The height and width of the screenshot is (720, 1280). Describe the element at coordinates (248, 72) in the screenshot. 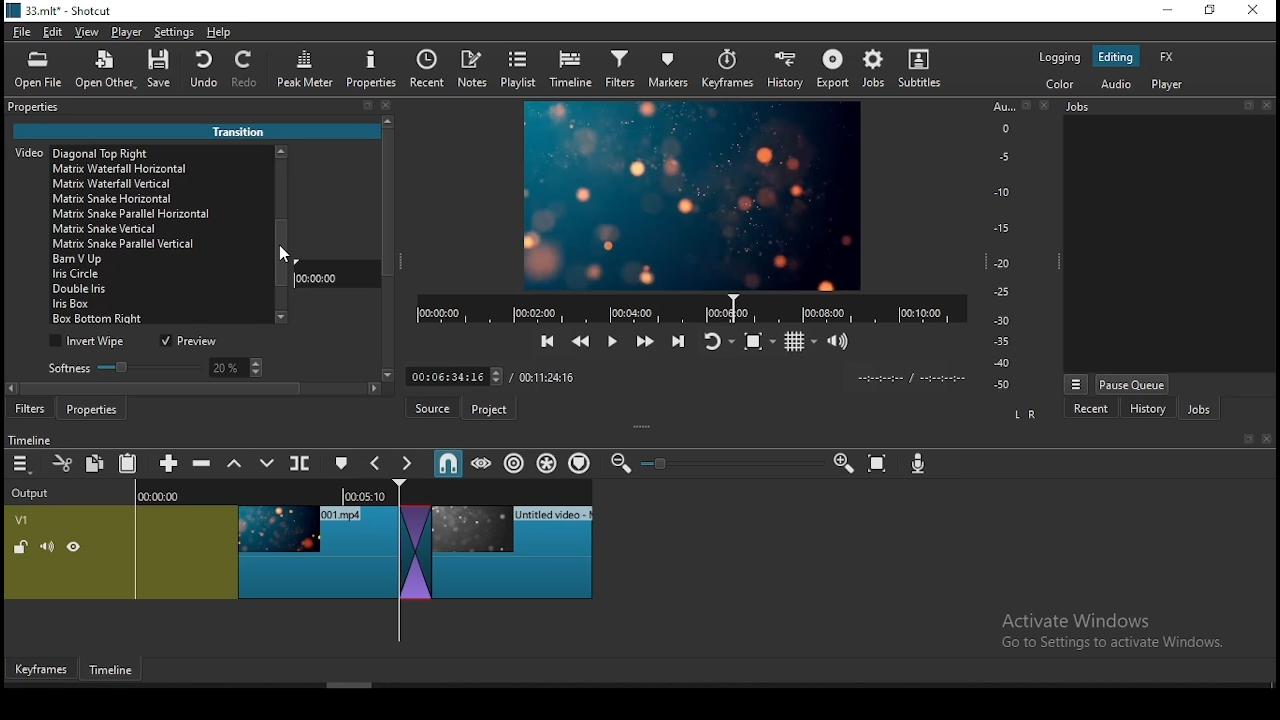

I see `redo` at that location.